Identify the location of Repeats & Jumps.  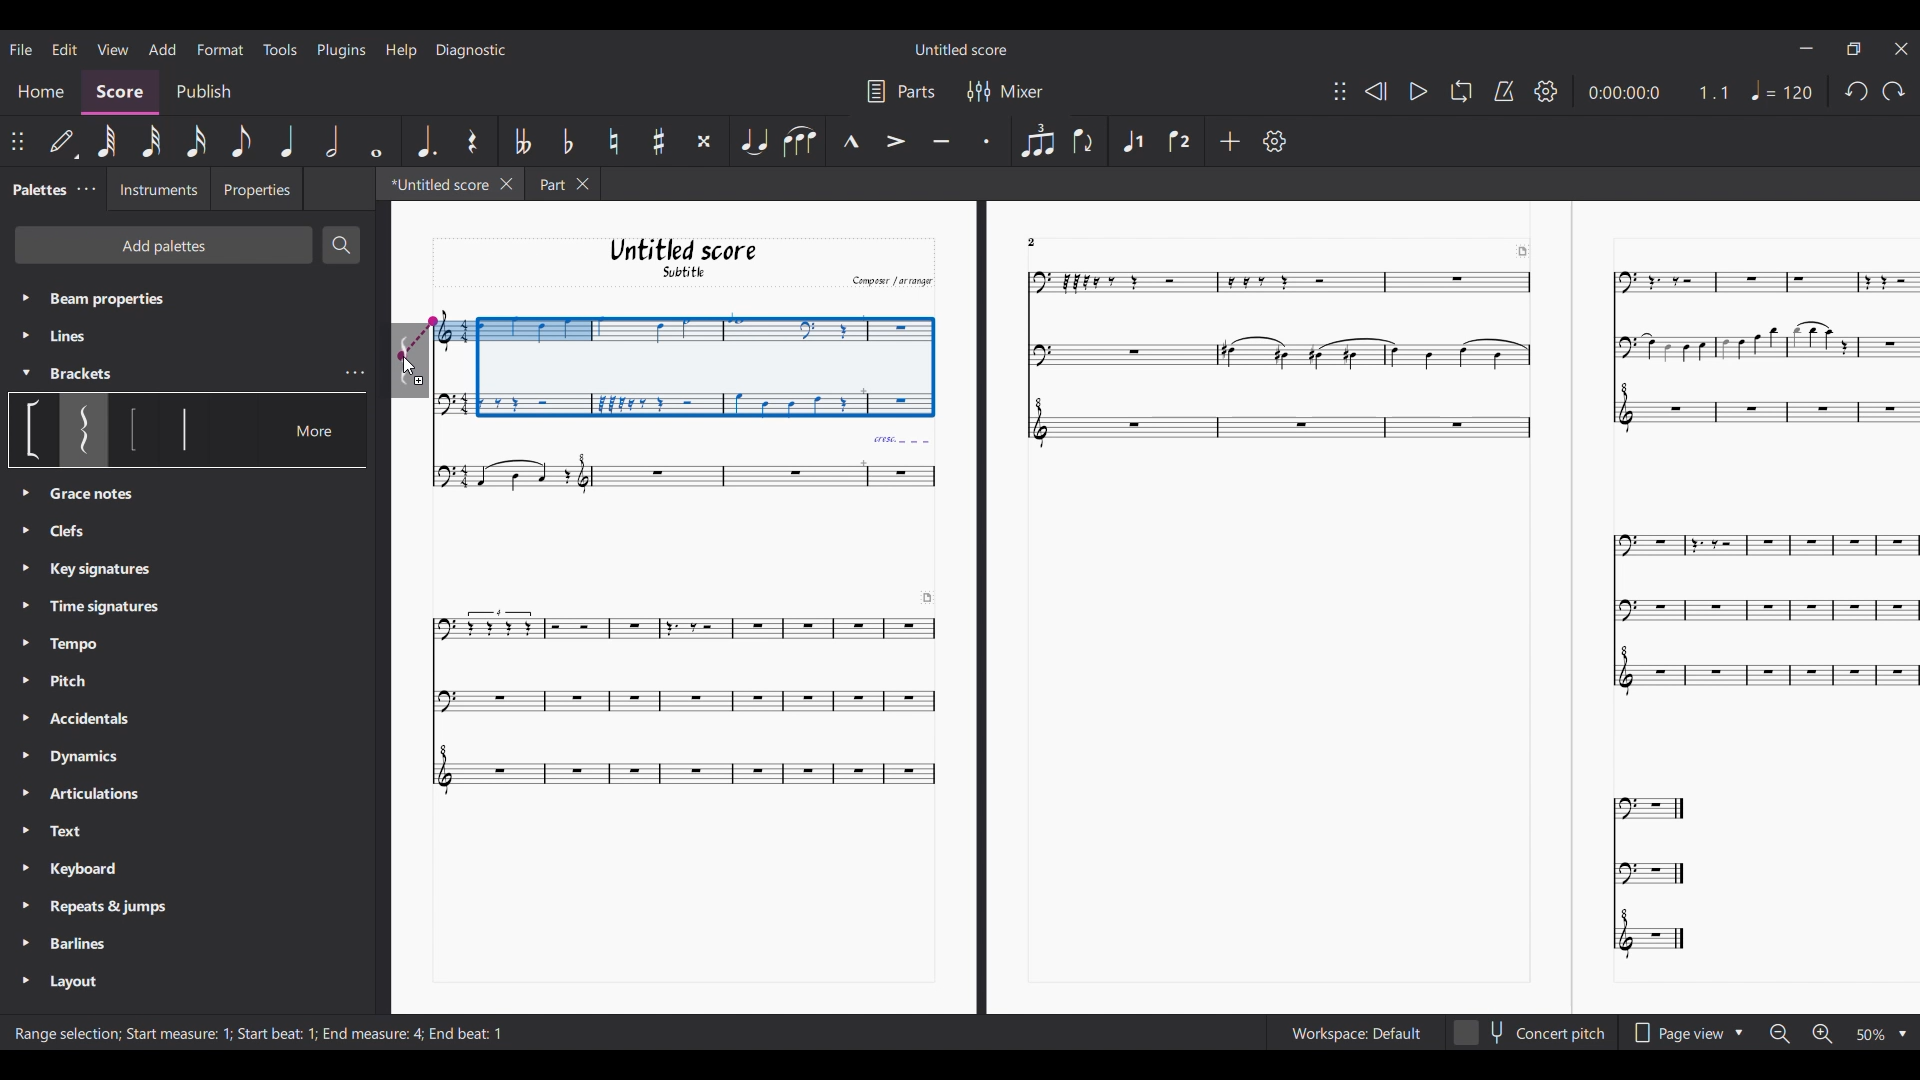
(108, 906).